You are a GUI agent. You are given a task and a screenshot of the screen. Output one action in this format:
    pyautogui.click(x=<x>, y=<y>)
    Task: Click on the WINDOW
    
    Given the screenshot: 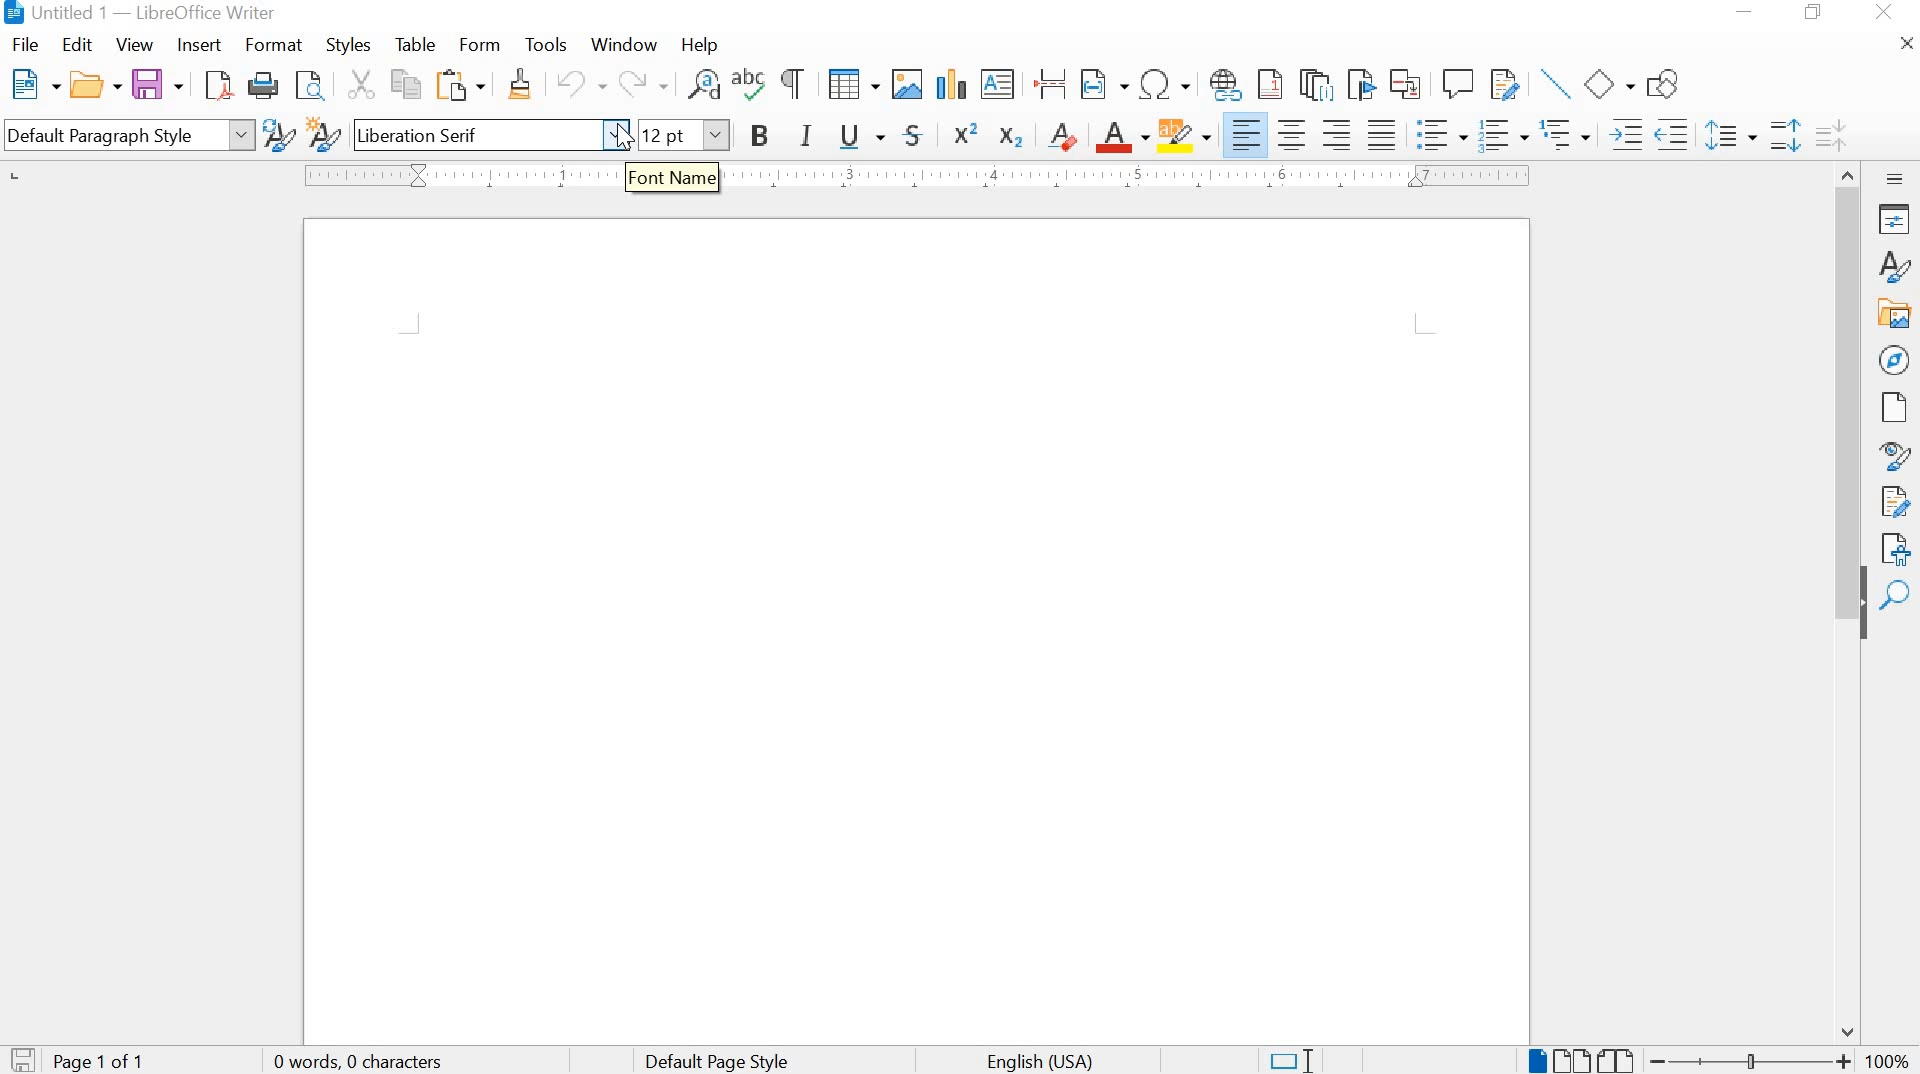 What is the action you would take?
    pyautogui.click(x=622, y=46)
    